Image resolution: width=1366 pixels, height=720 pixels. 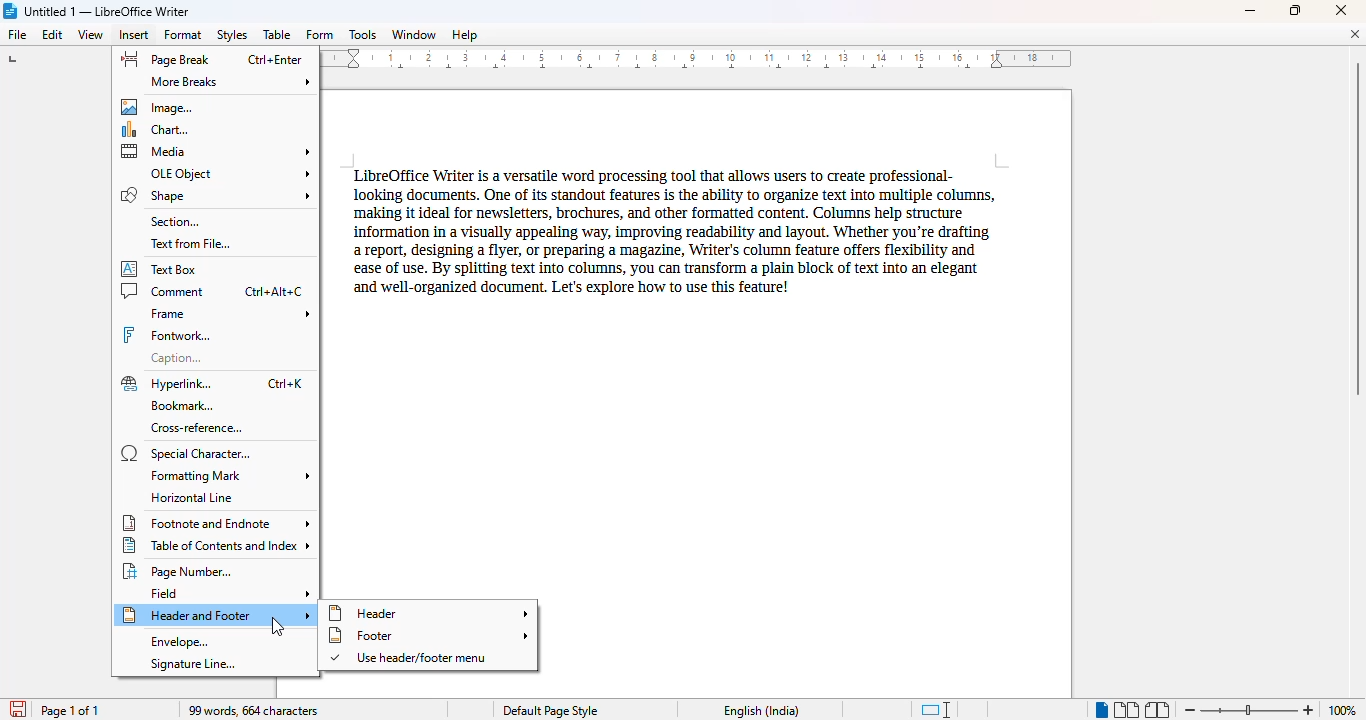 I want to click on file, so click(x=16, y=34).